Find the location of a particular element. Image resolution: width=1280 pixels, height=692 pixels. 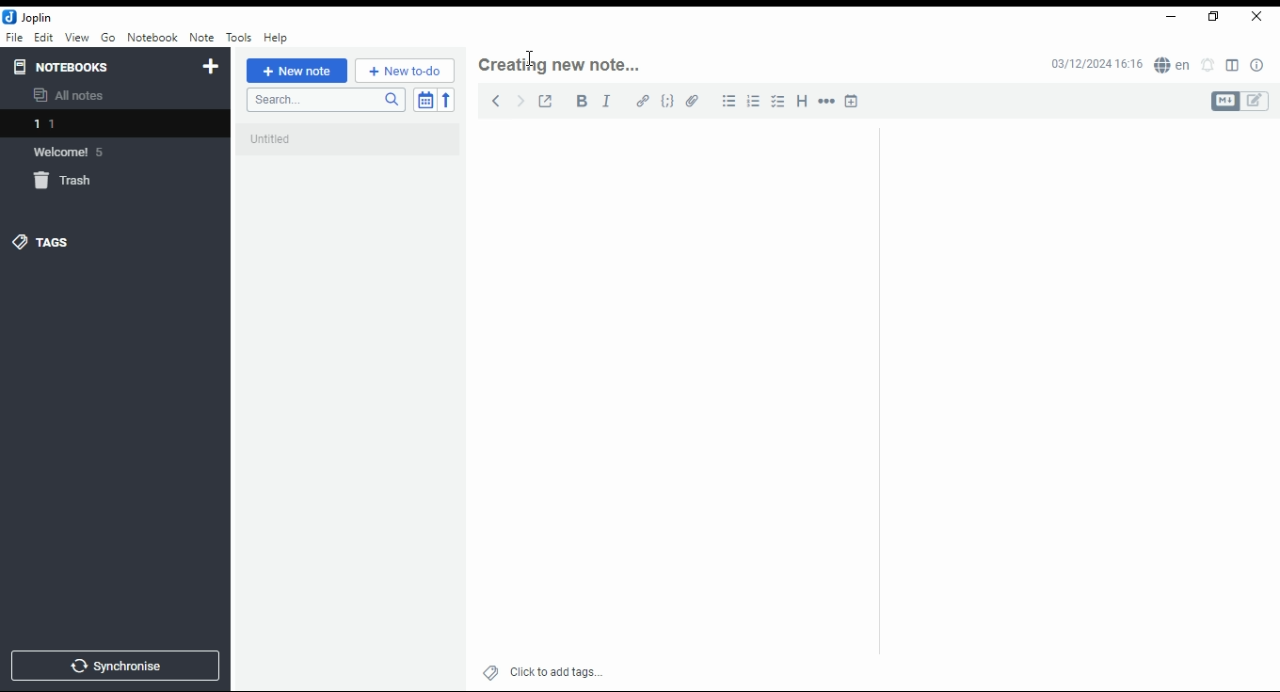

notebook is located at coordinates (152, 37).